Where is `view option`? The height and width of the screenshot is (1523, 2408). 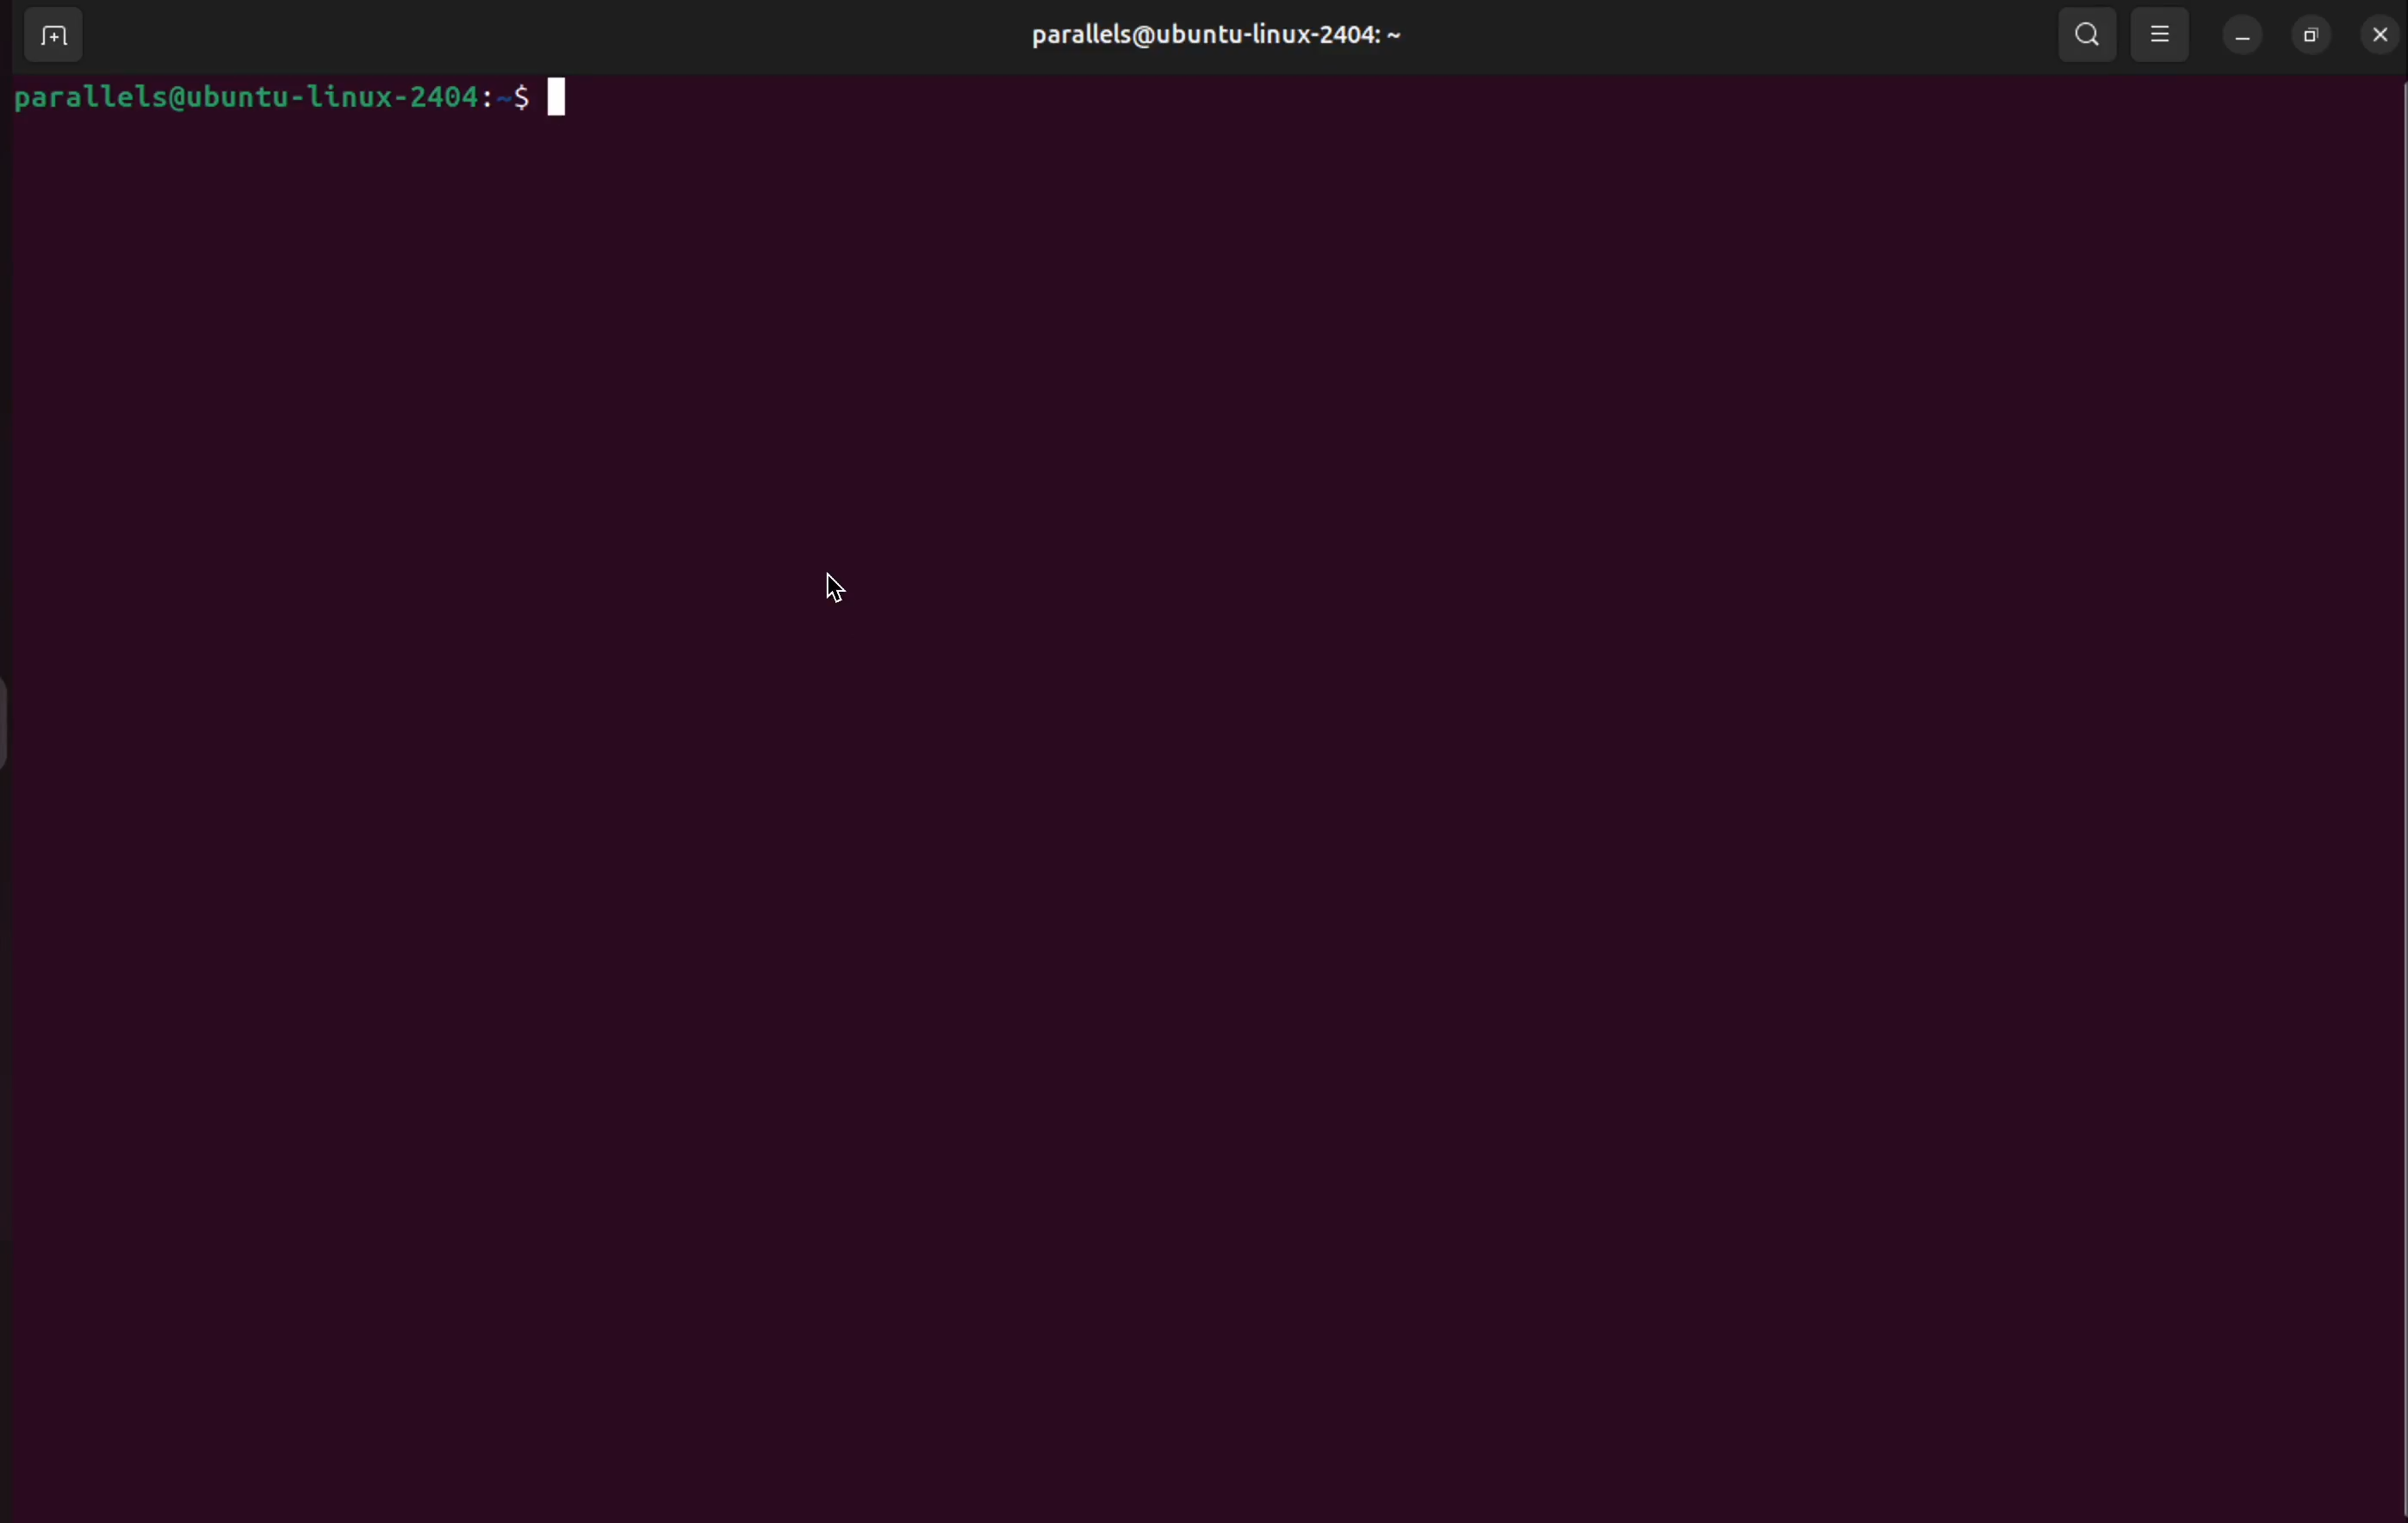
view option is located at coordinates (2162, 35).